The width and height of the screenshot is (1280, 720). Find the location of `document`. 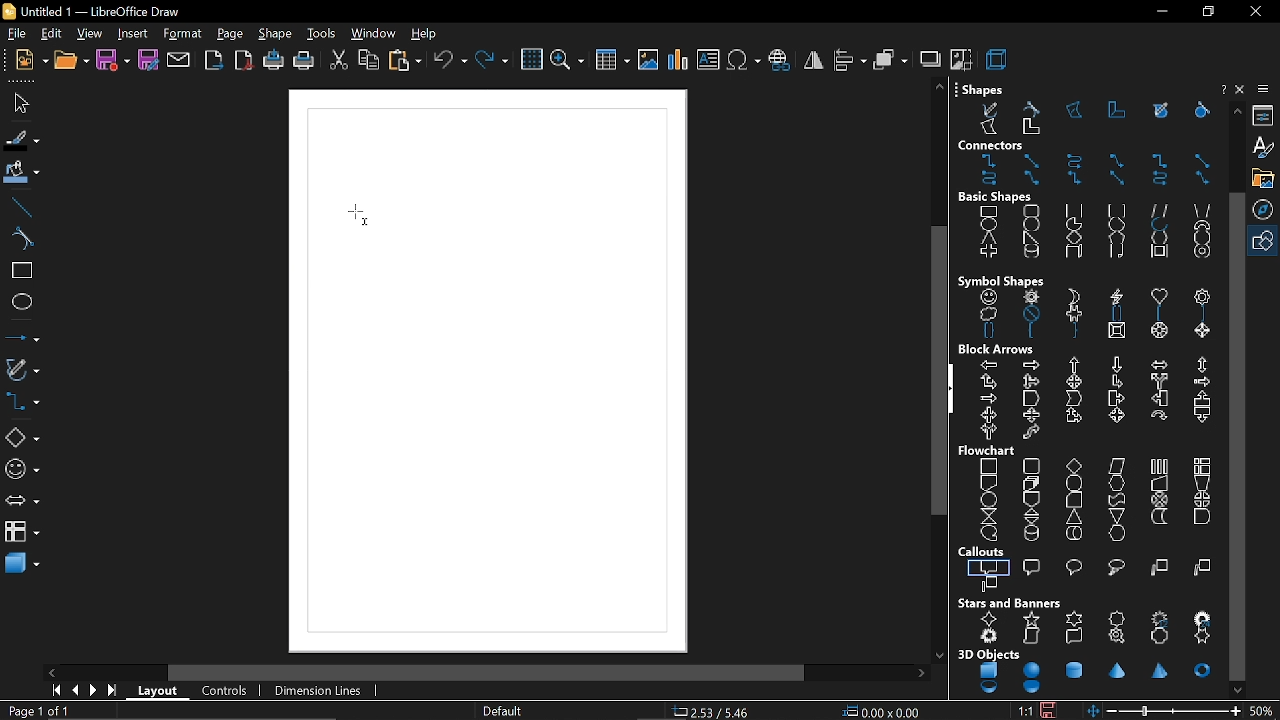

document is located at coordinates (987, 483).